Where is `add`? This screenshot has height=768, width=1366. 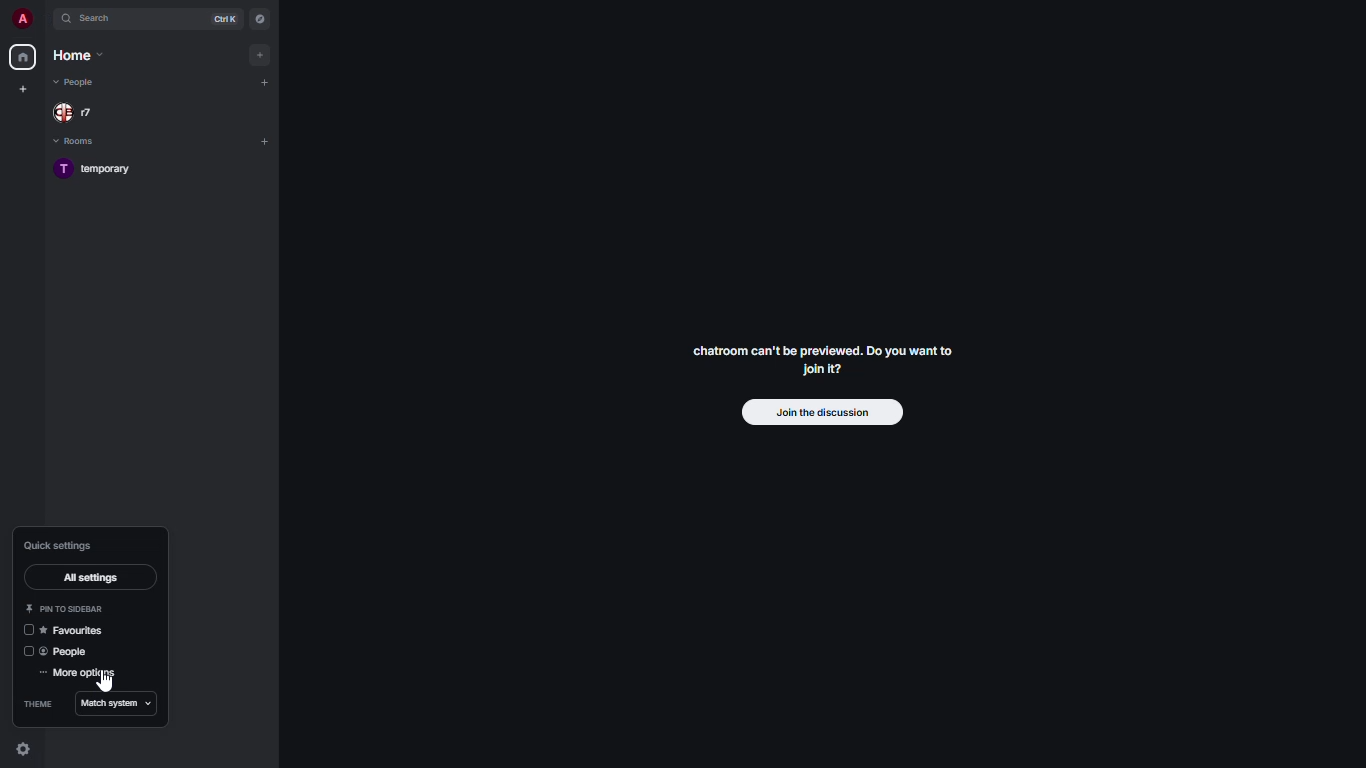
add is located at coordinates (265, 142).